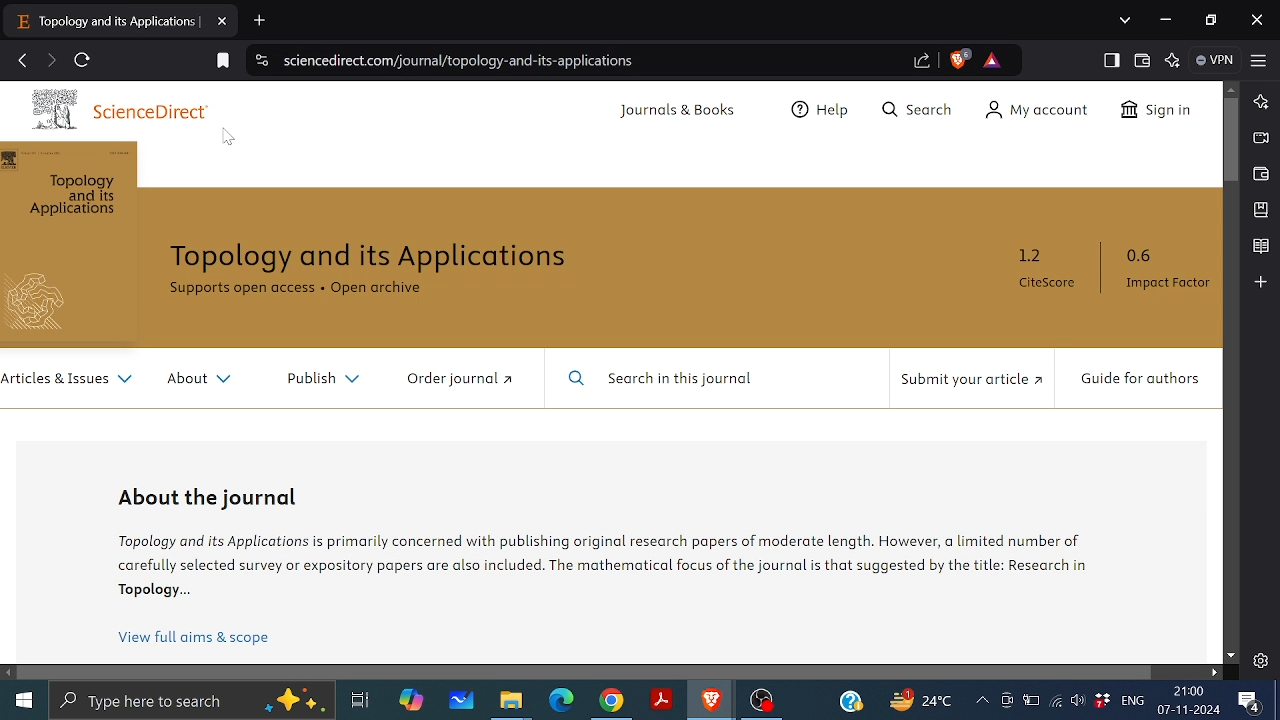 The width and height of the screenshot is (1280, 720). I want to click on Articles & Issues , so click(68, 379).